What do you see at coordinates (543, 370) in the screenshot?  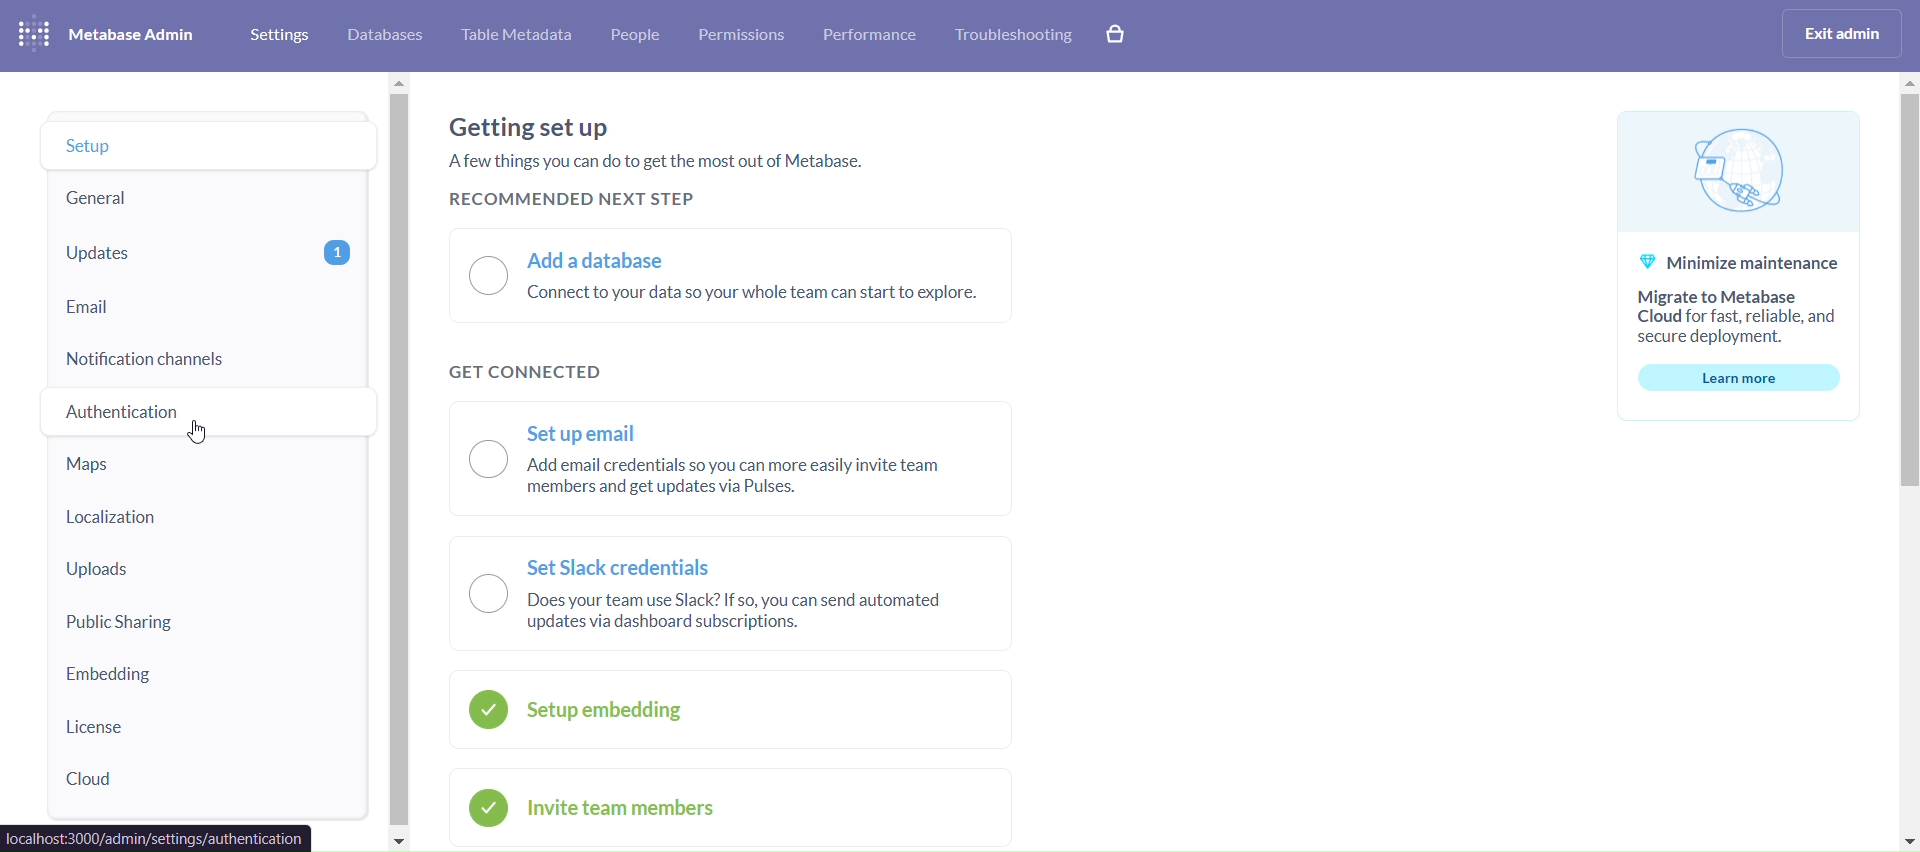 I see `get connected` at bounding box center [543, 370].